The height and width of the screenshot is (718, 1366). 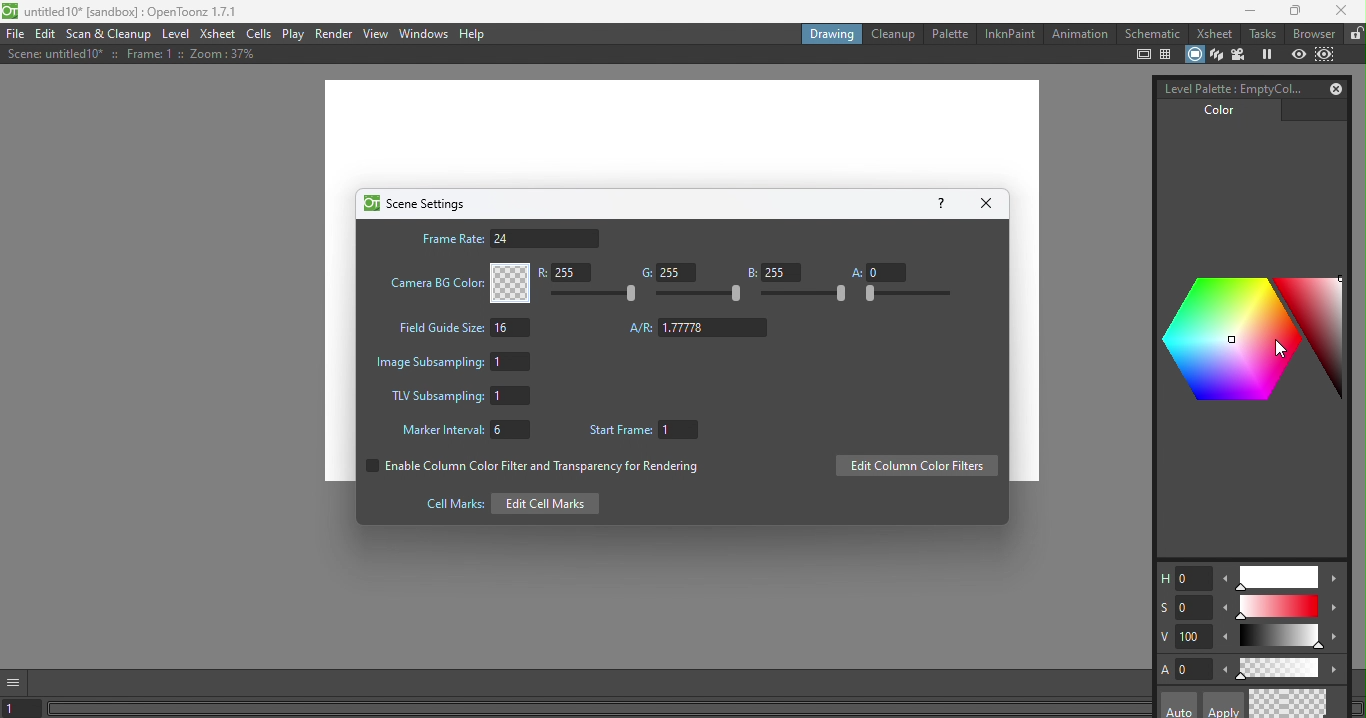 What do you see at coordinates (17, 681) in the screenshot?
I see `GUI show/hide` at bounding box center [17, 681].